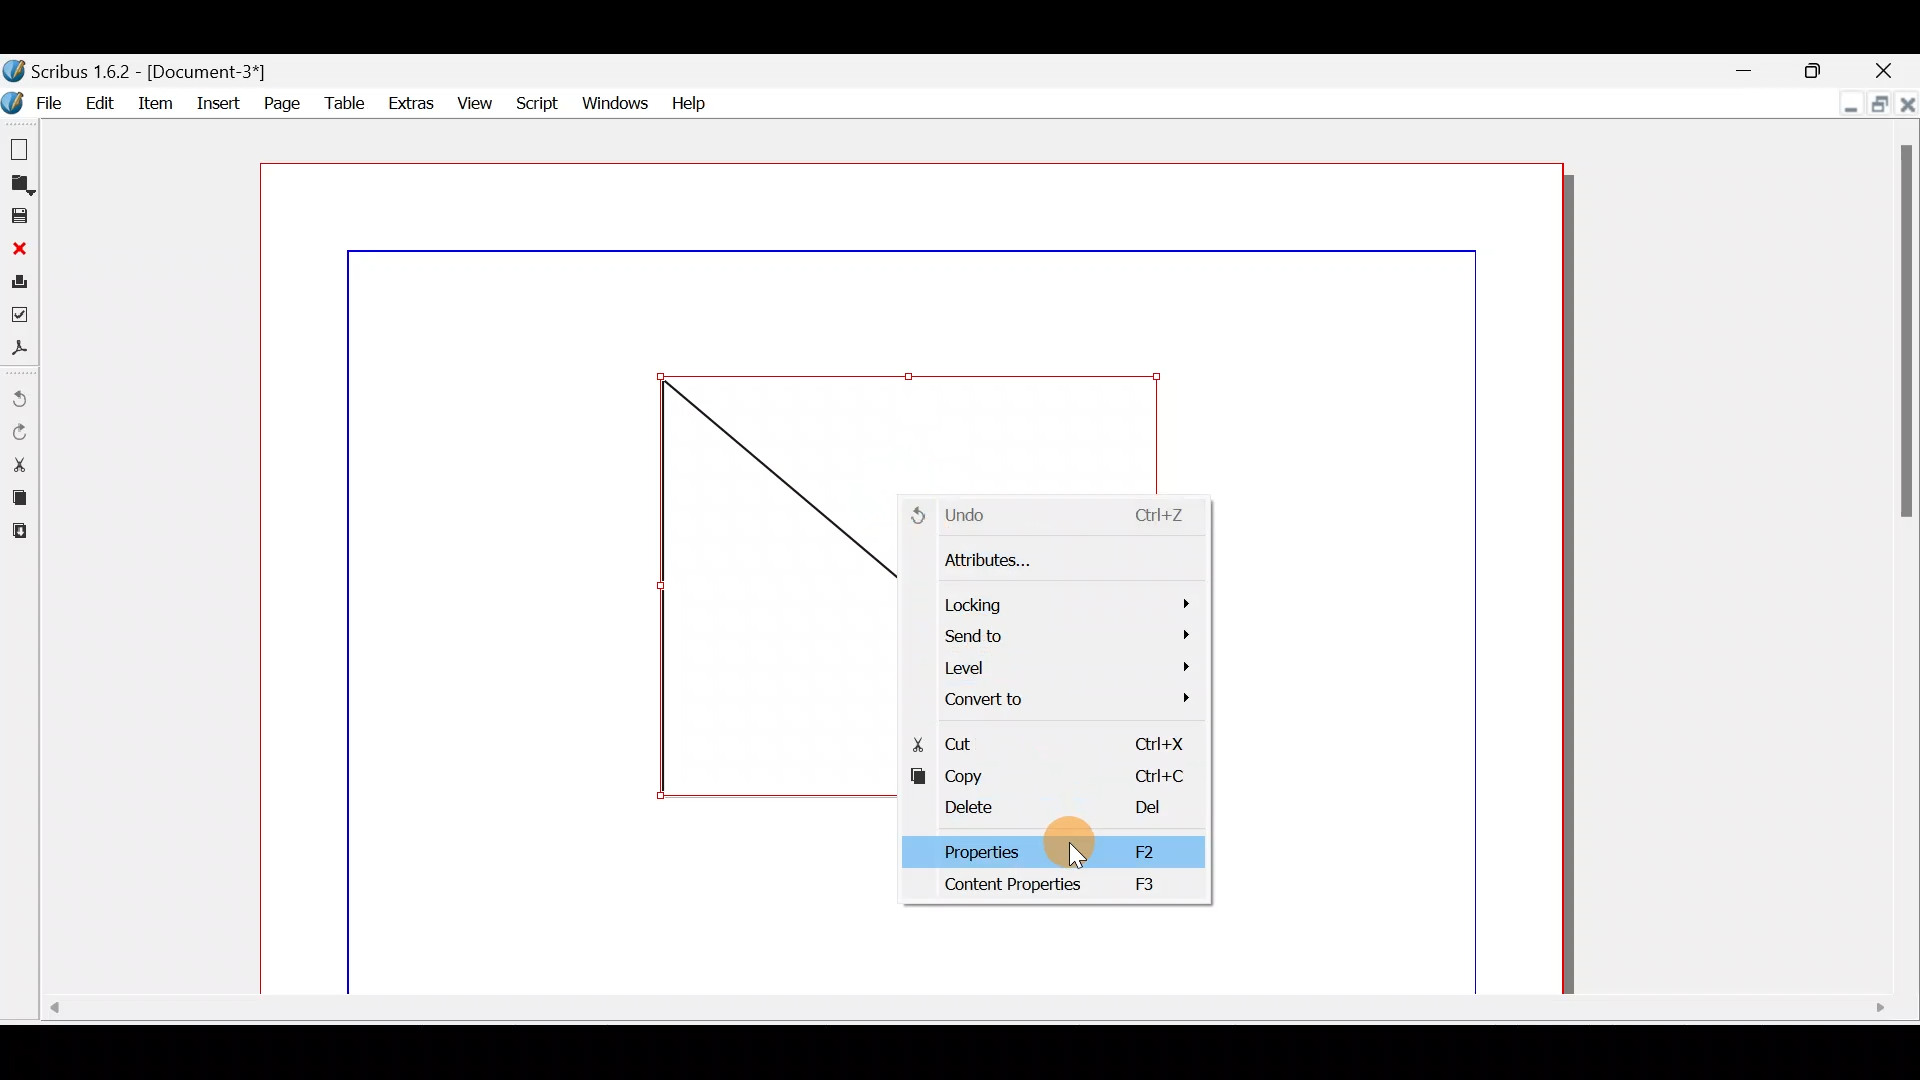 The image size is (1920, 1080). What do you see at coordinates (281, 104) in the screenshot?
I see `Page` at bounding box center [281, 104].